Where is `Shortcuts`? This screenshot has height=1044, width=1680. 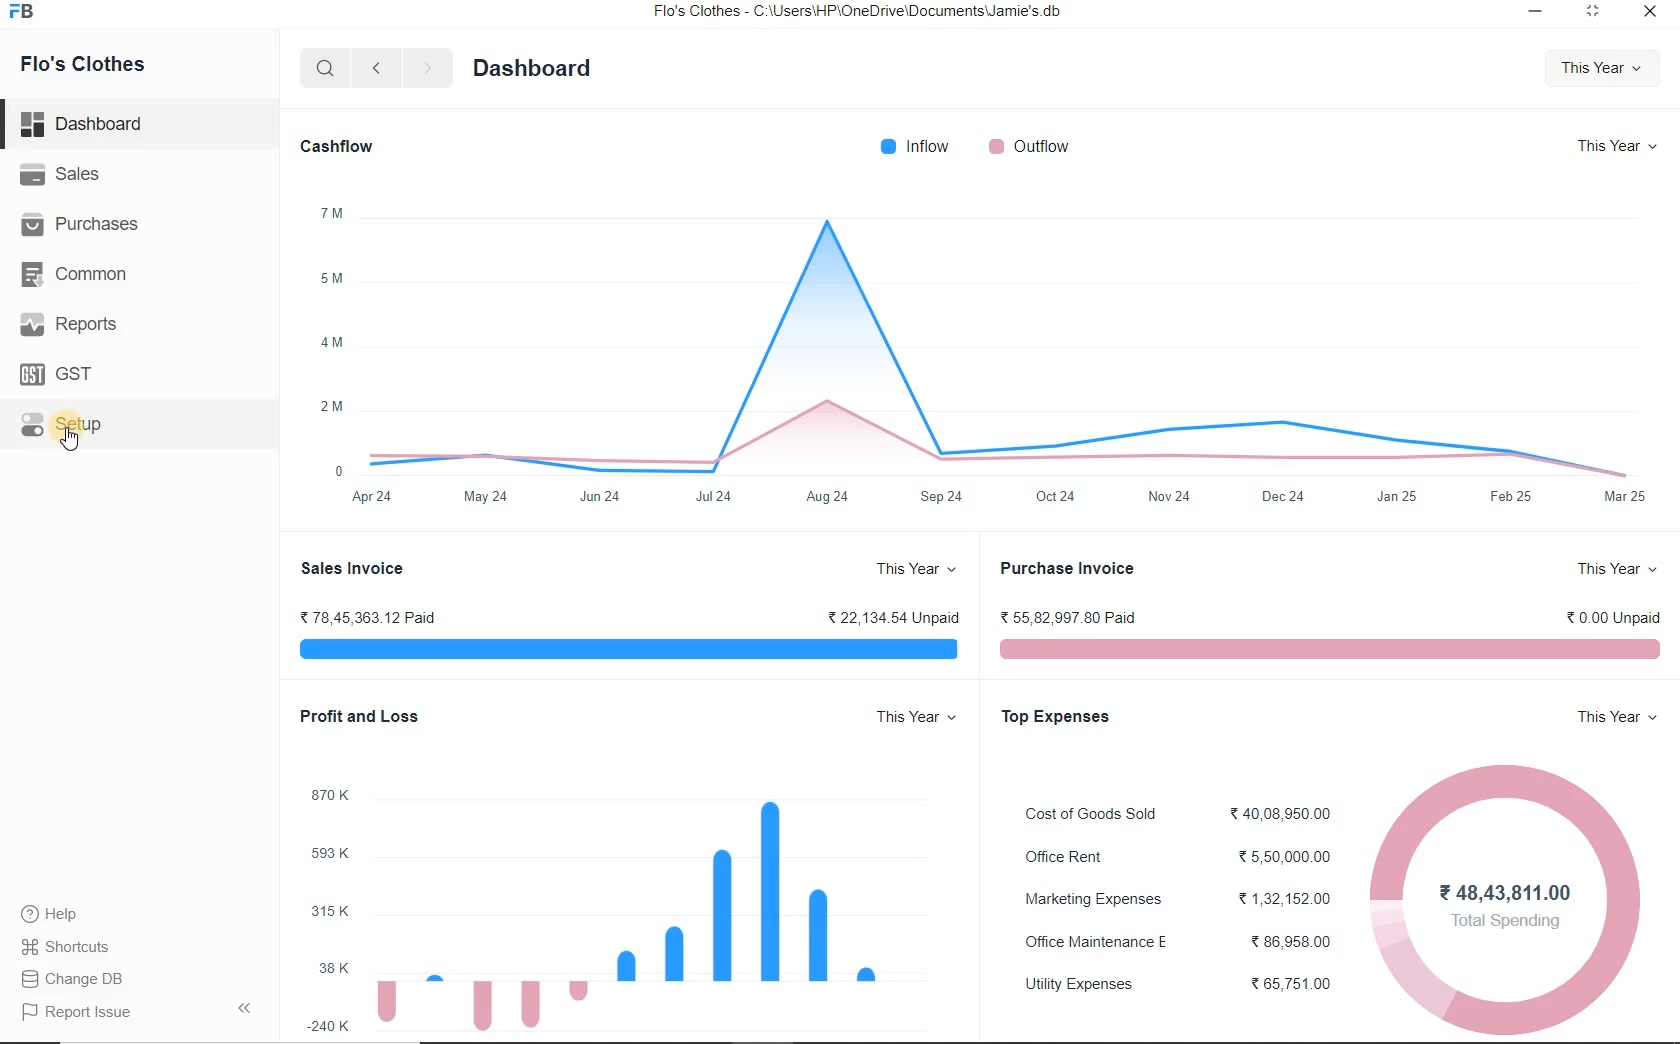 Shortcuts is located at coordinates (67, 947).